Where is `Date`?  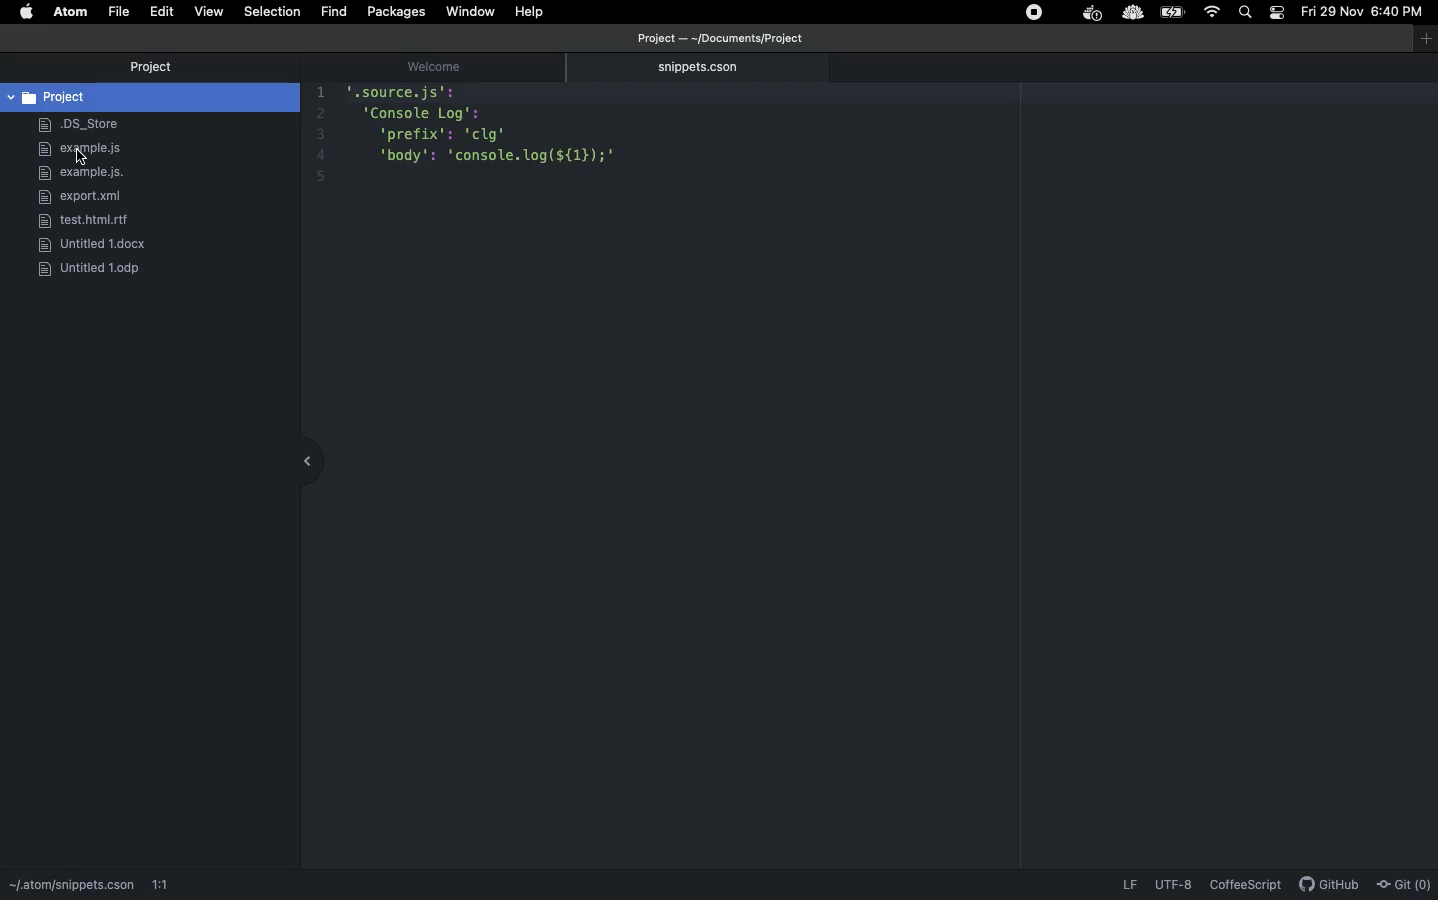 Date is located at coordinates (1332, 12).